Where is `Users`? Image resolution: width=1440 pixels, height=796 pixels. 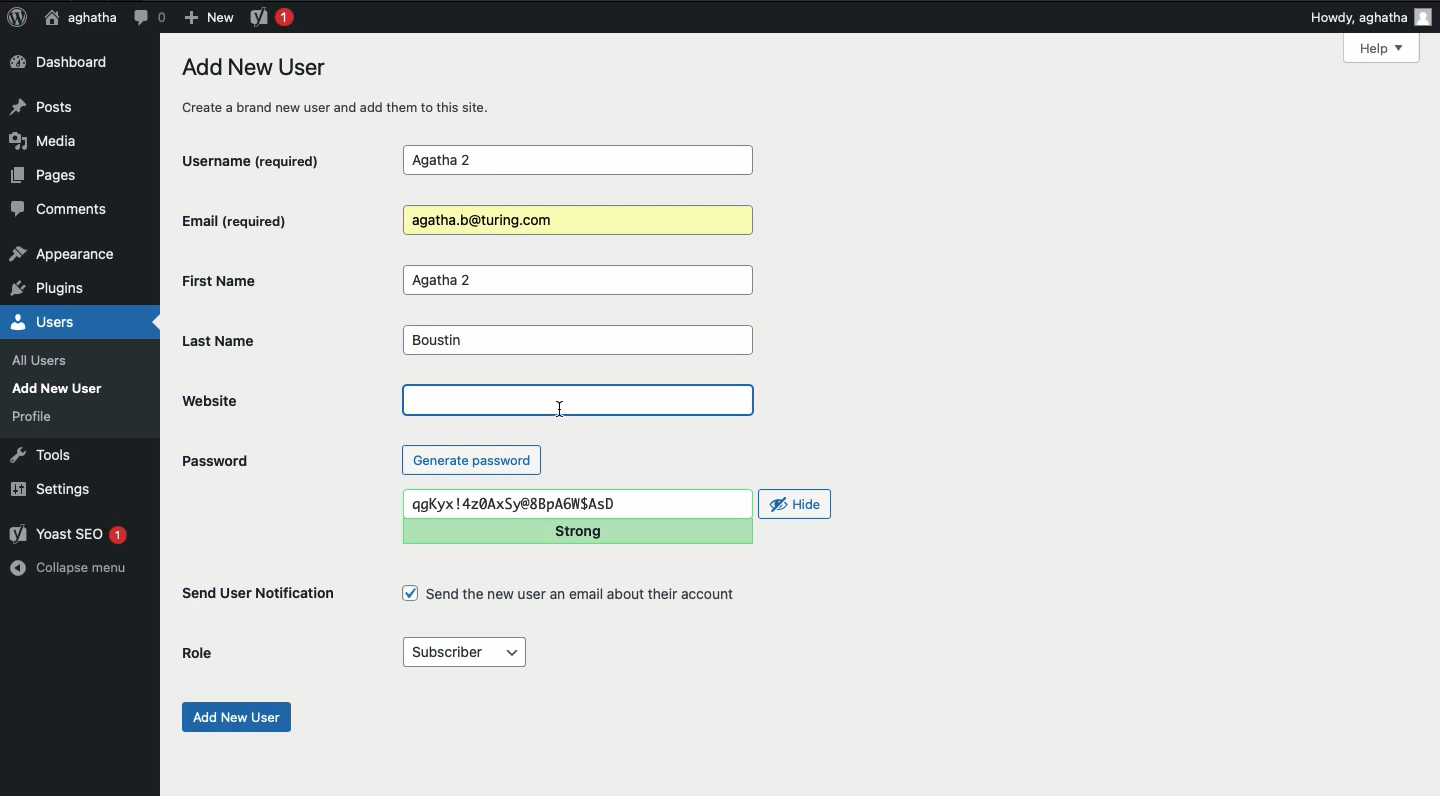
Users is located at coordinates (64, 322).